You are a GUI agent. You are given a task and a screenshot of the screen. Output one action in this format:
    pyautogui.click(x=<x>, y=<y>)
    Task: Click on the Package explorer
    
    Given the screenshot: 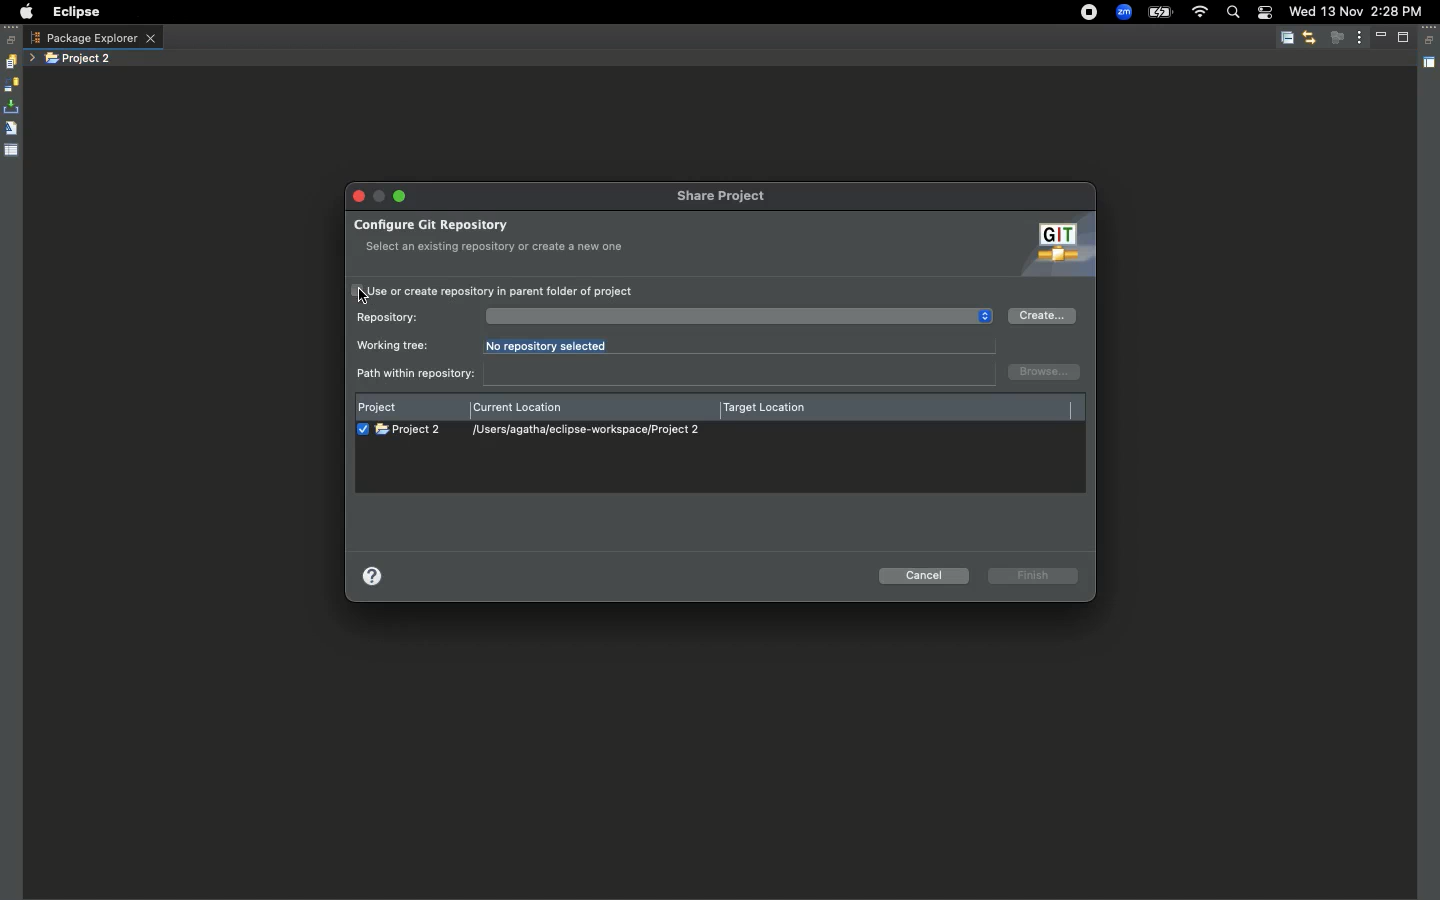 What is the action you would take?
    pyautogui.click(x=93, y=38)
    